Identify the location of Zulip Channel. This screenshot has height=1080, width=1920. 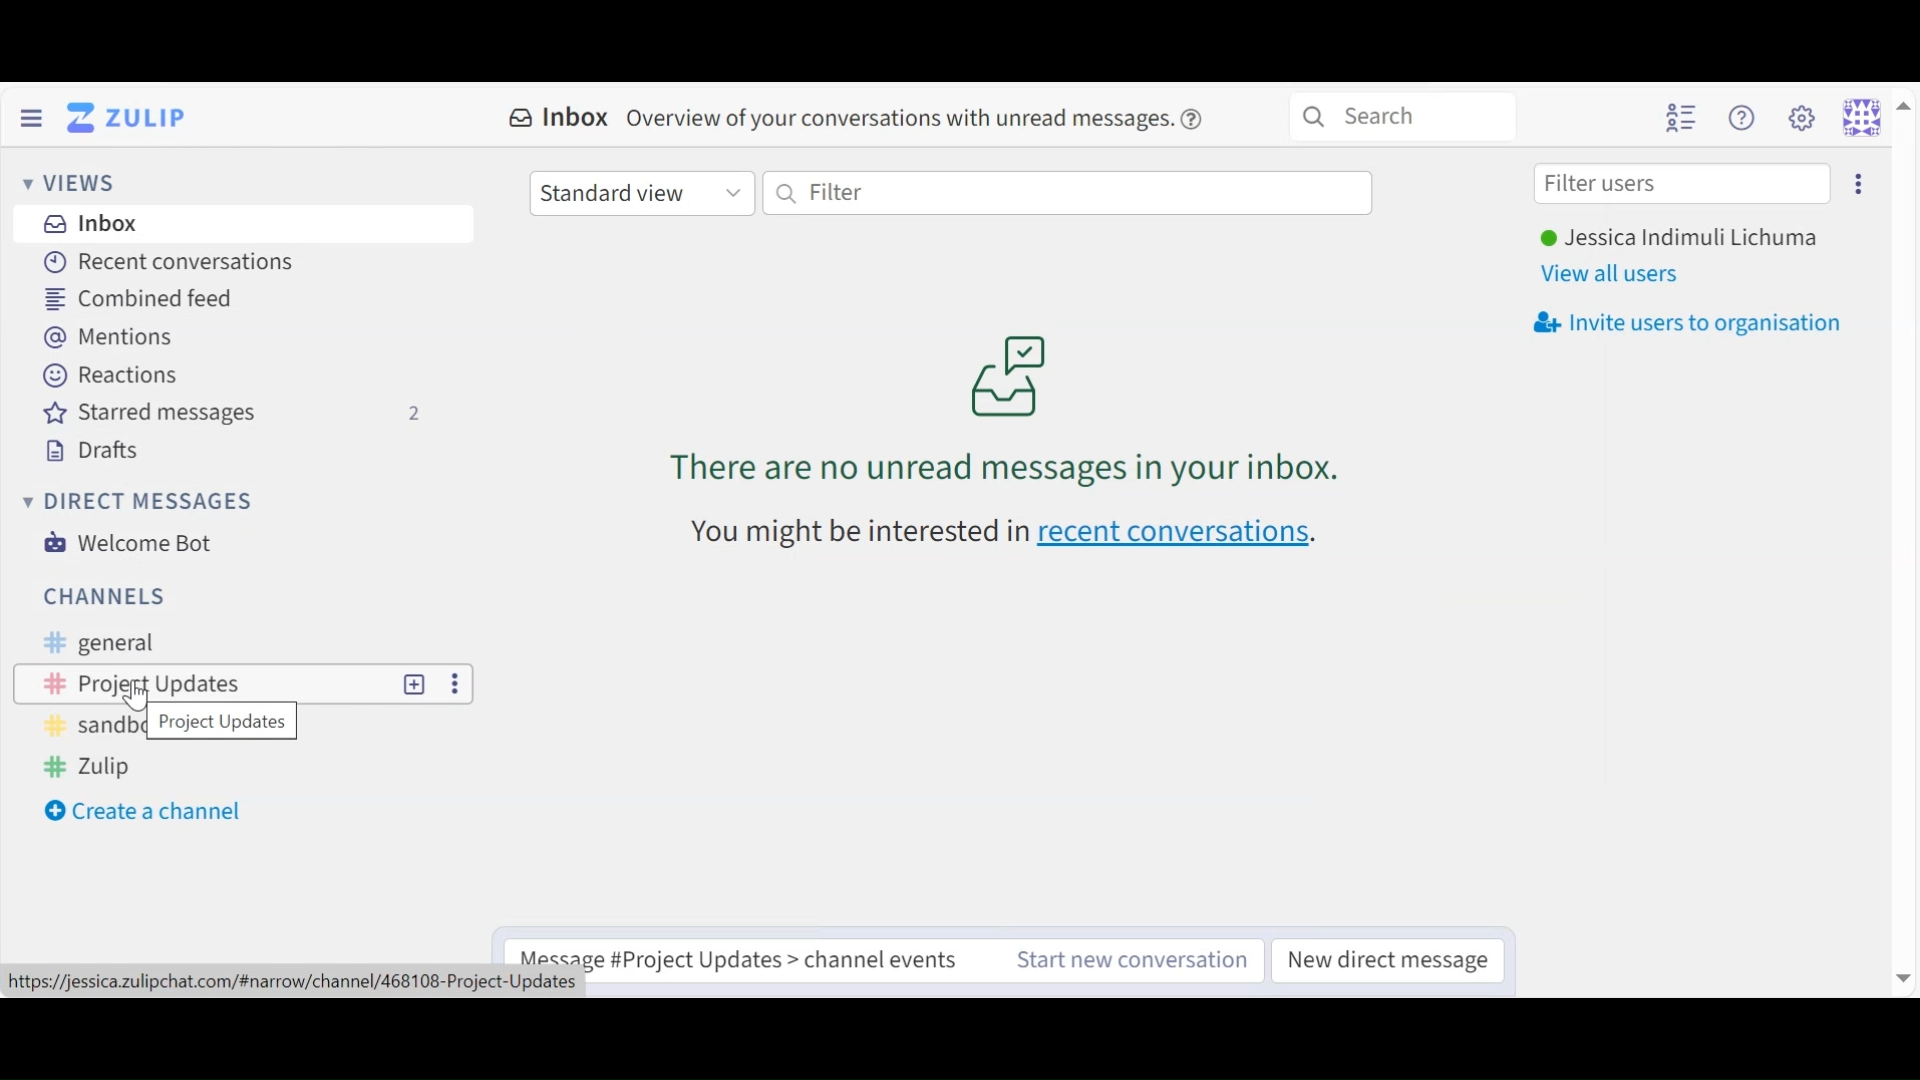
(101, 768).